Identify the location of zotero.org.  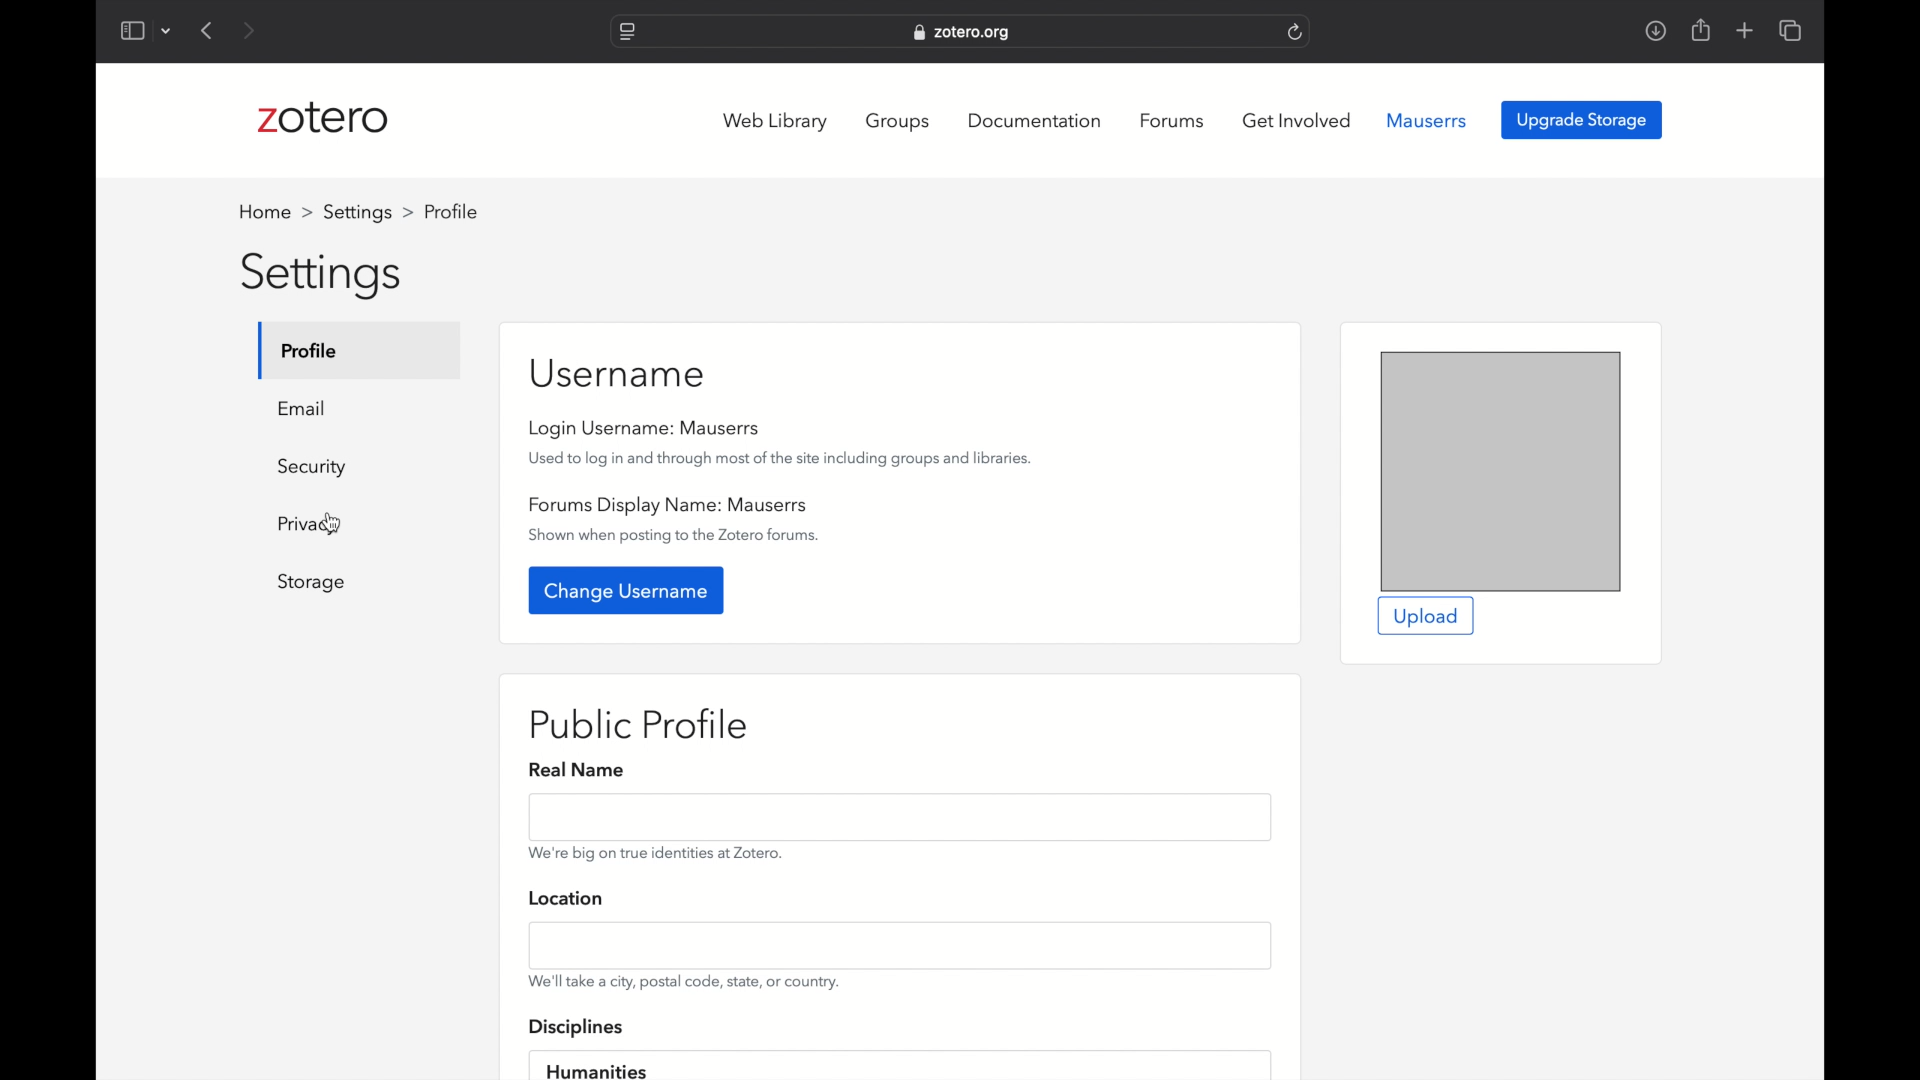
(964, 33).